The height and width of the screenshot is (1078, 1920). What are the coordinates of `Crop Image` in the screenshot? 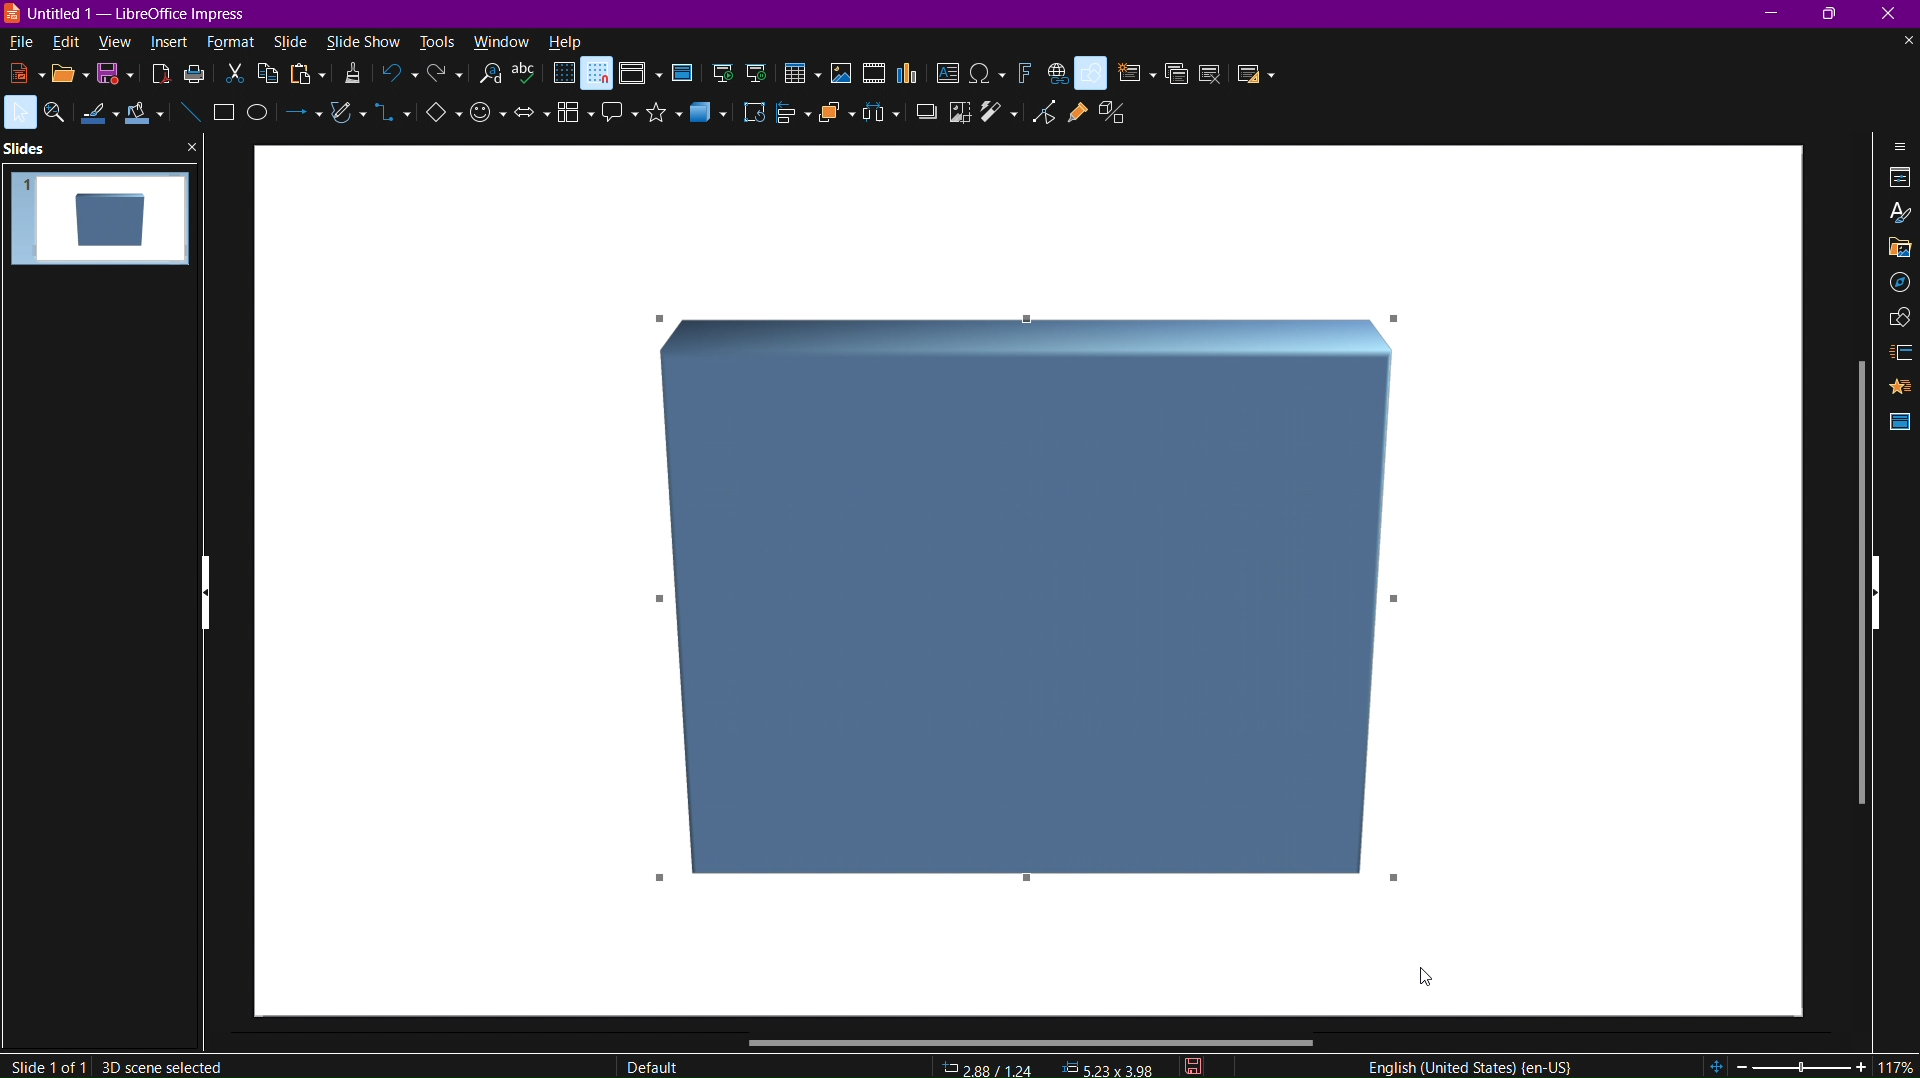 It's located at (956, 117).